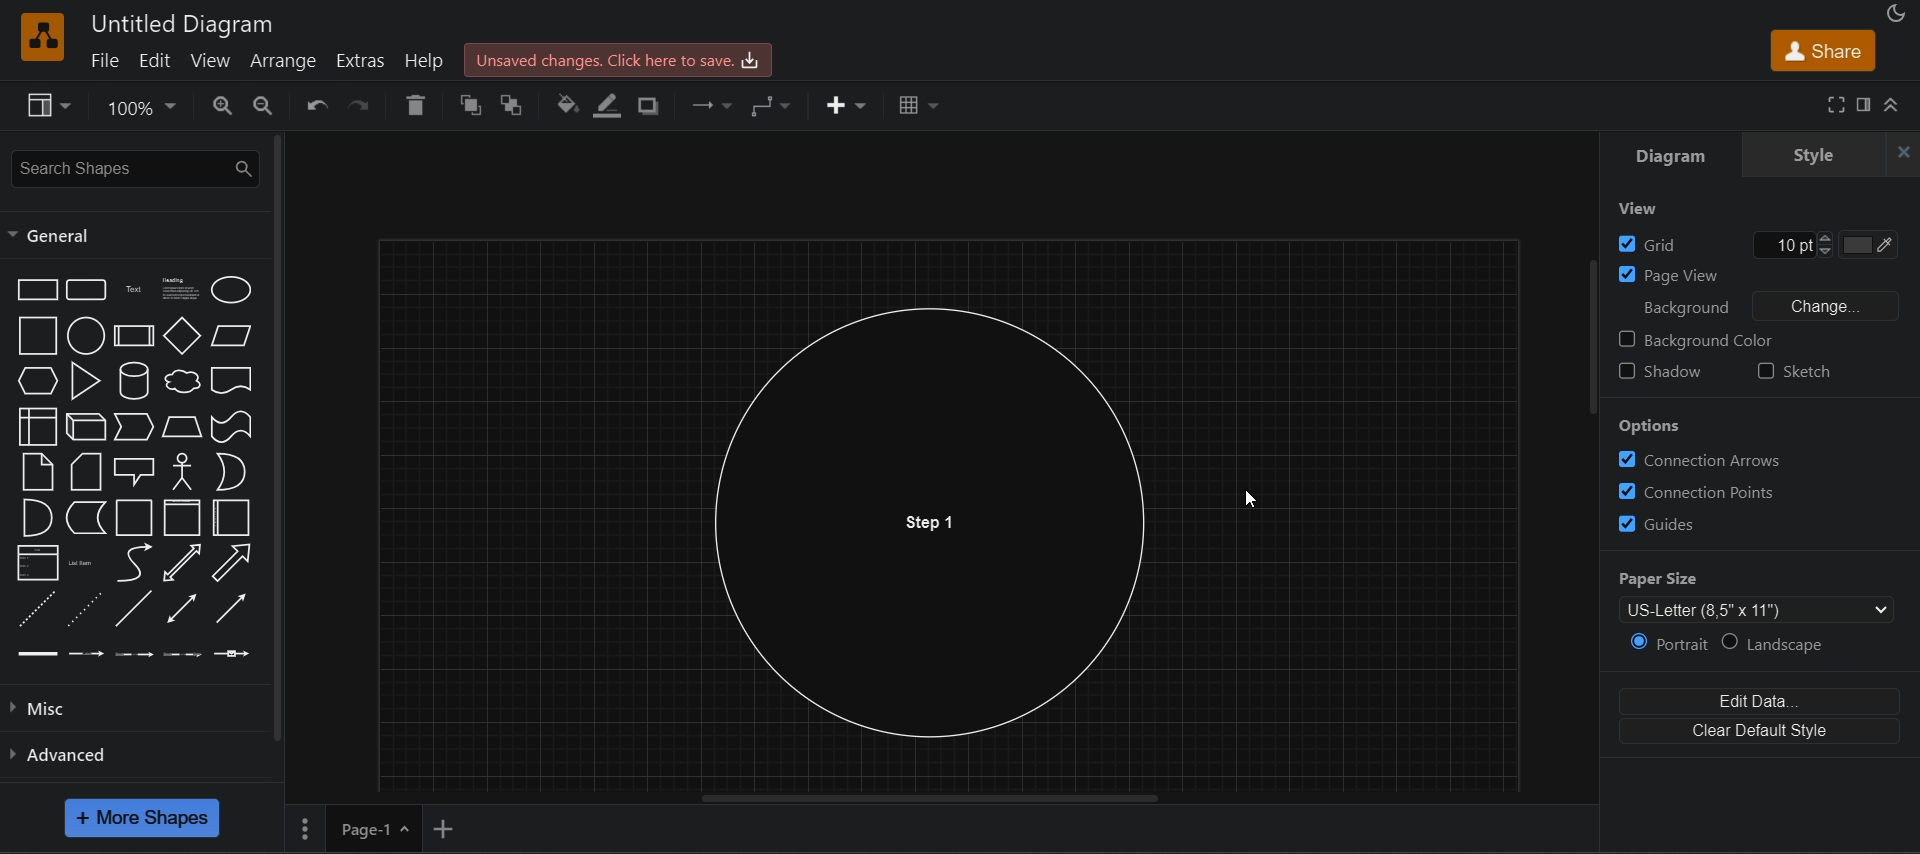 The image size is (1920, 854). What do you see at coordinates (913, 105) in the screenshot?
I see `table` at bounding box center [913, 105].